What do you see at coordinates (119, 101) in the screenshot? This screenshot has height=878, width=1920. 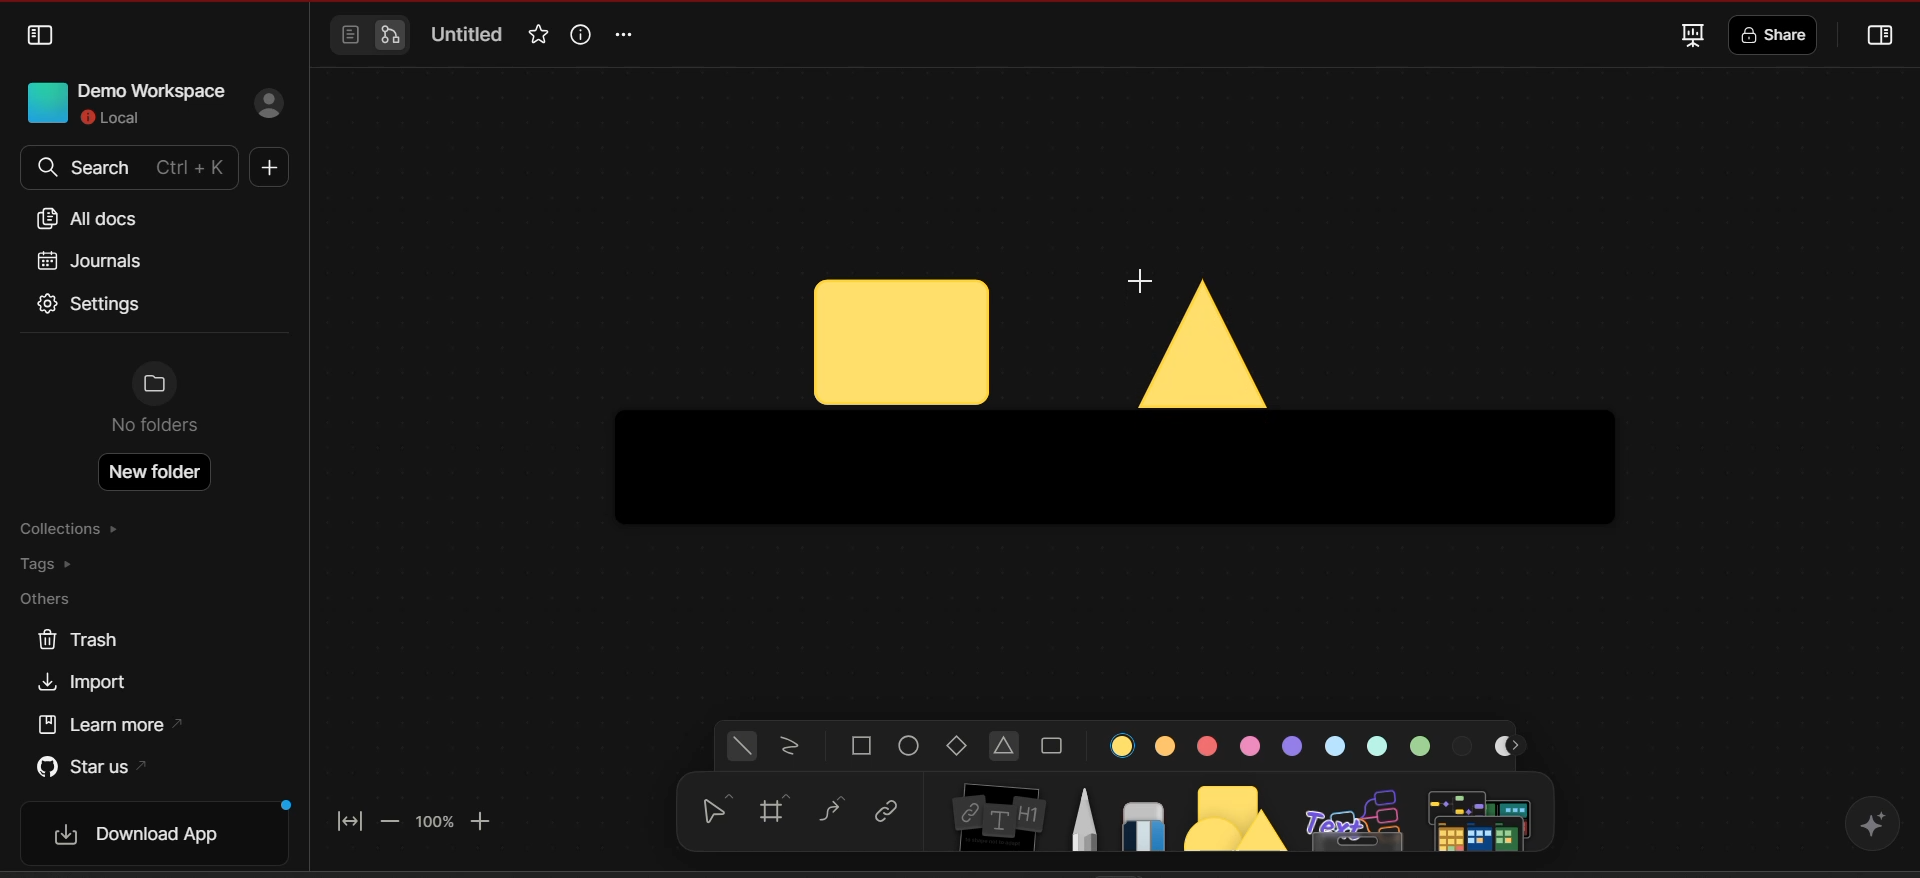 I see `Demo workspace local` at bounding box center [119, 101].